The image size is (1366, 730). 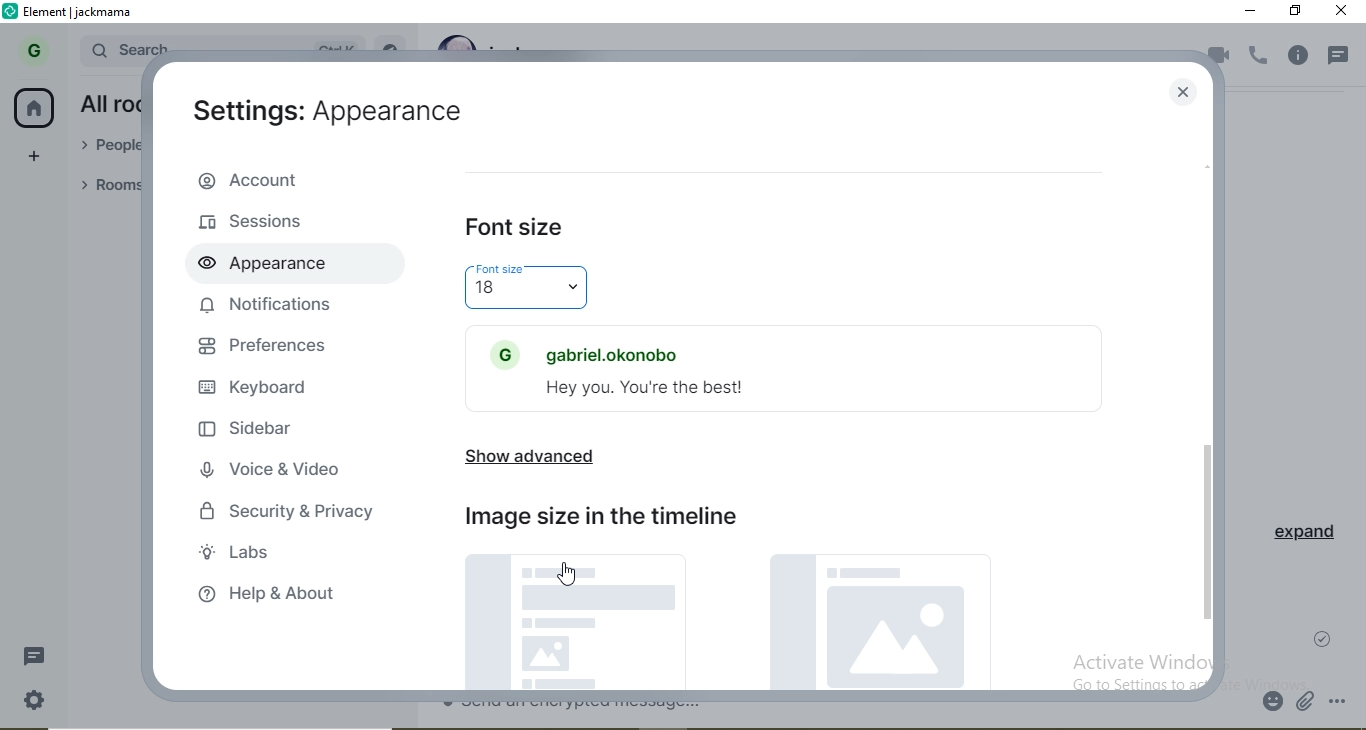 What do you see at coordinates (250, 219) in the screenshot?
I see `sessions` at bounding box center [250, 219].